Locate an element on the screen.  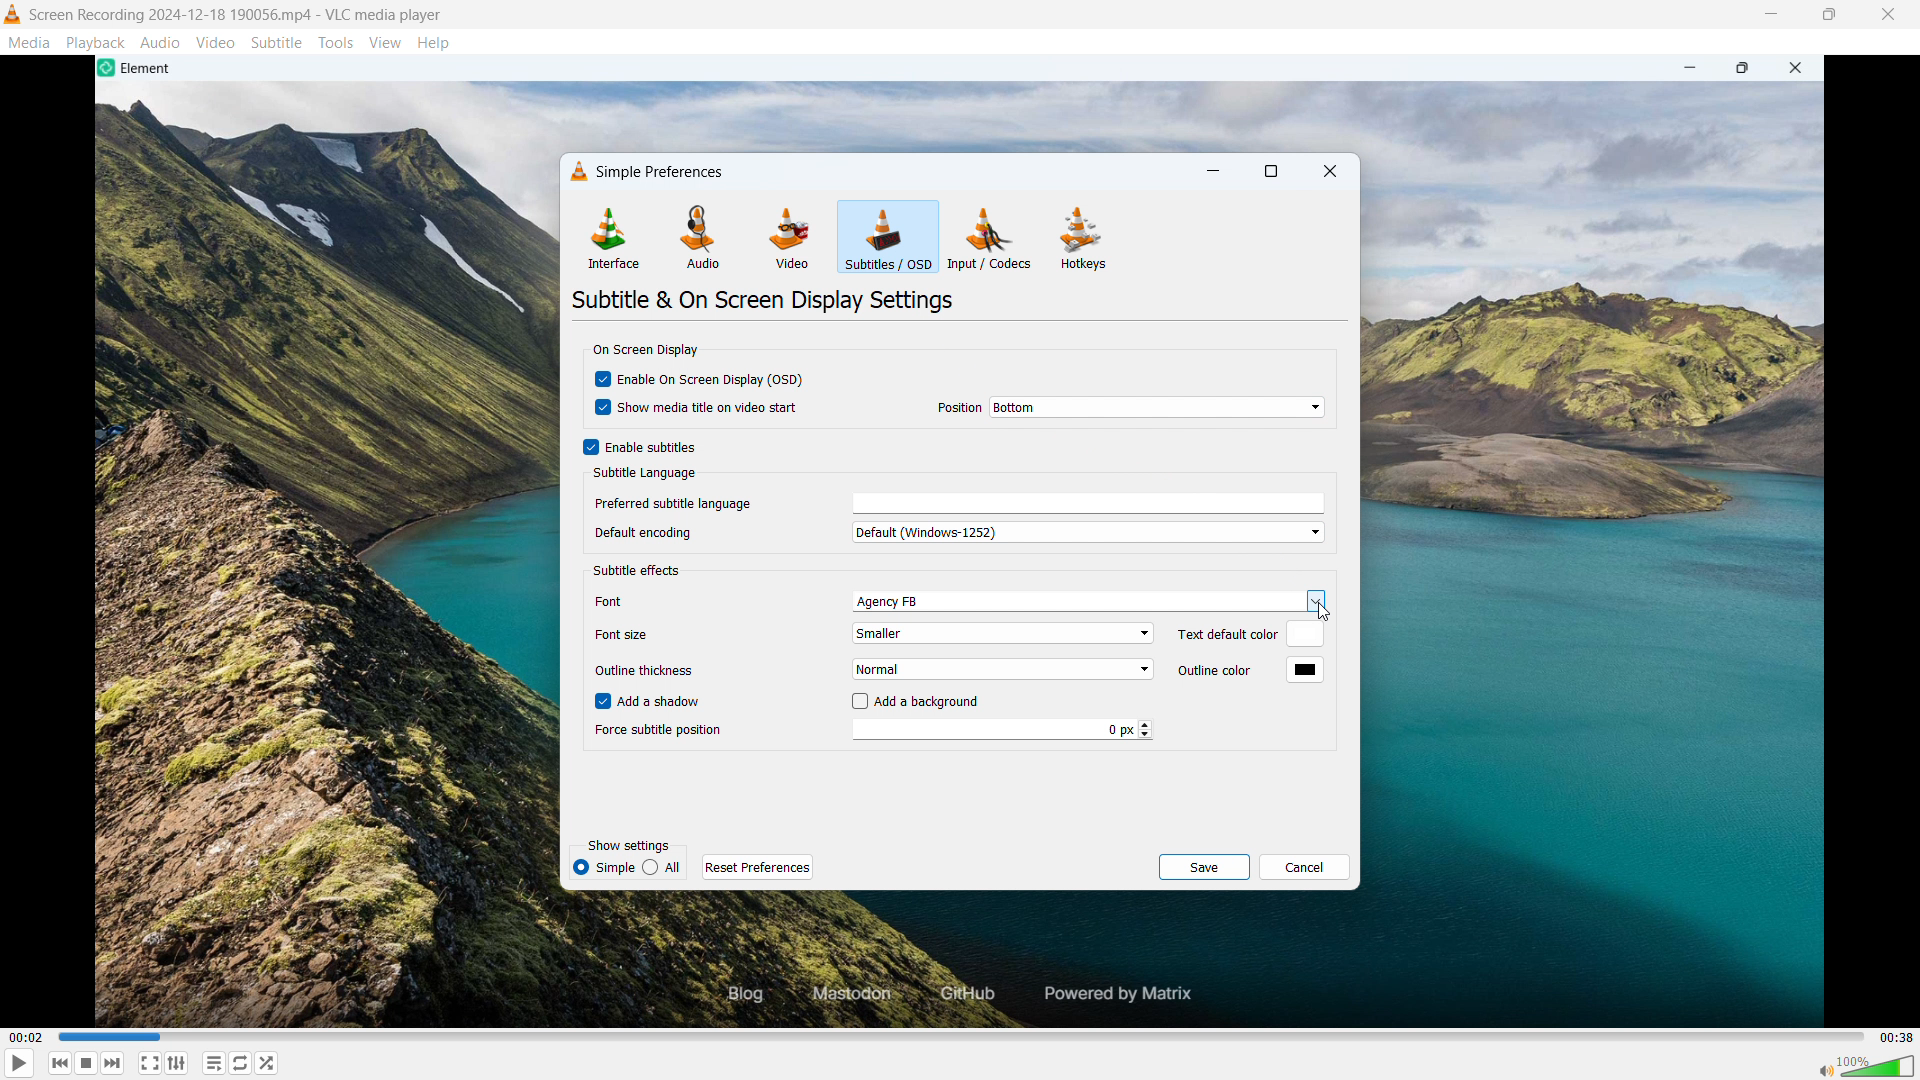
full screen is located at coordinates (150, 1063).